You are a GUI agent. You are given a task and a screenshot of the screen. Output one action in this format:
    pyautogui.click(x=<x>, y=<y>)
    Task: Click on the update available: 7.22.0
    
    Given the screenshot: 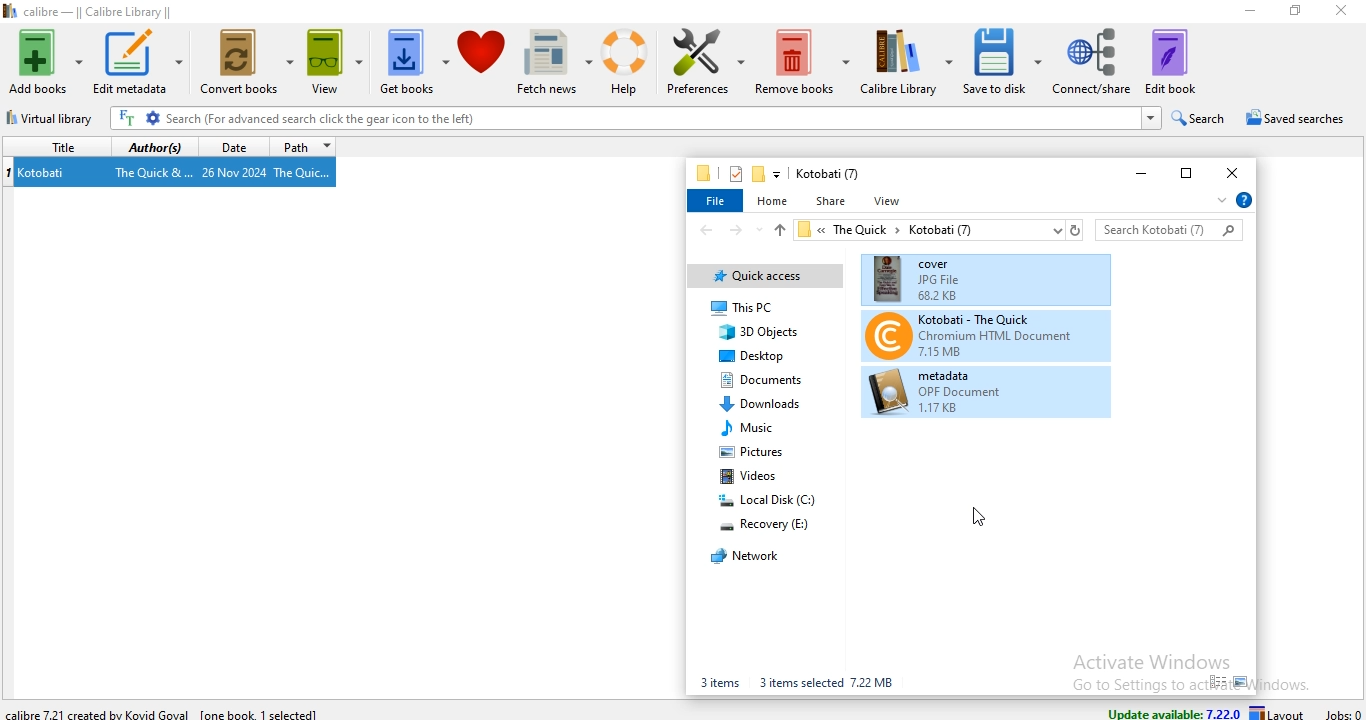 What is the action you would take?
    pyautogui.click(x=1172, y=710)
    